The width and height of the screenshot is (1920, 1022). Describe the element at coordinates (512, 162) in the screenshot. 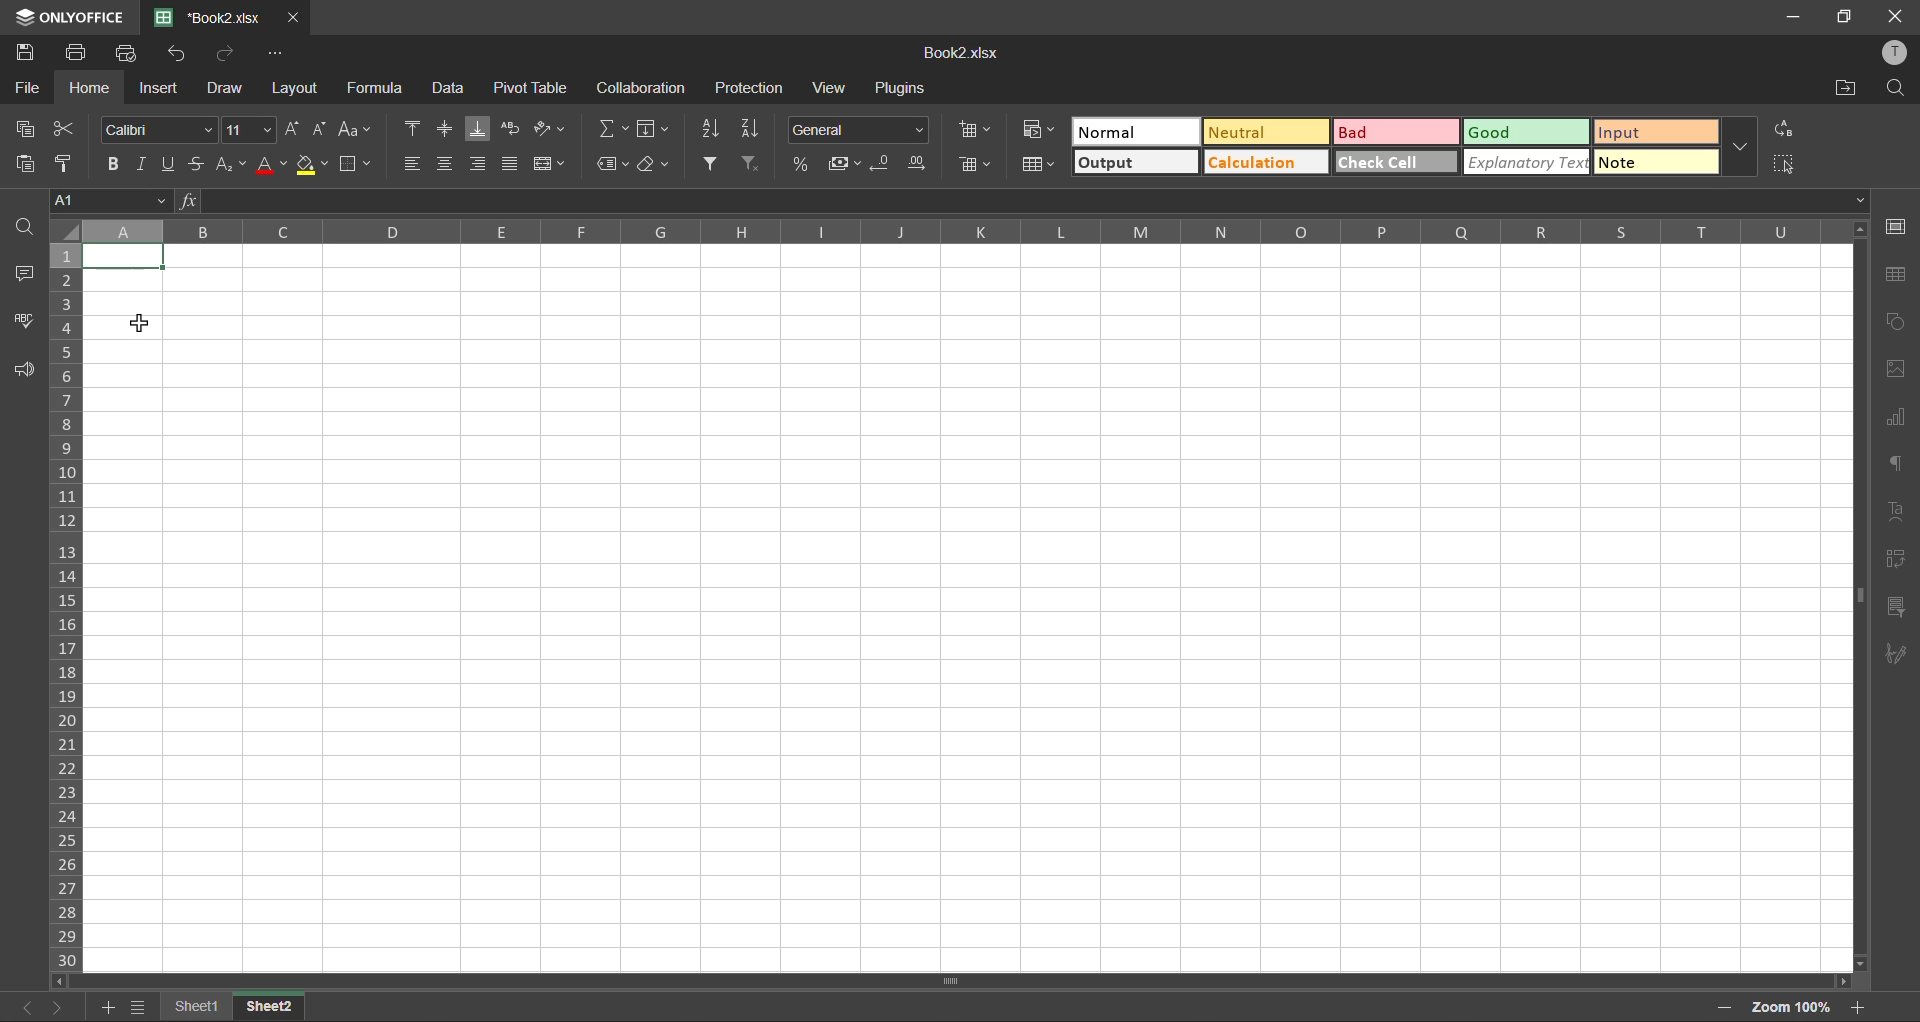

I see `justified` at that location.